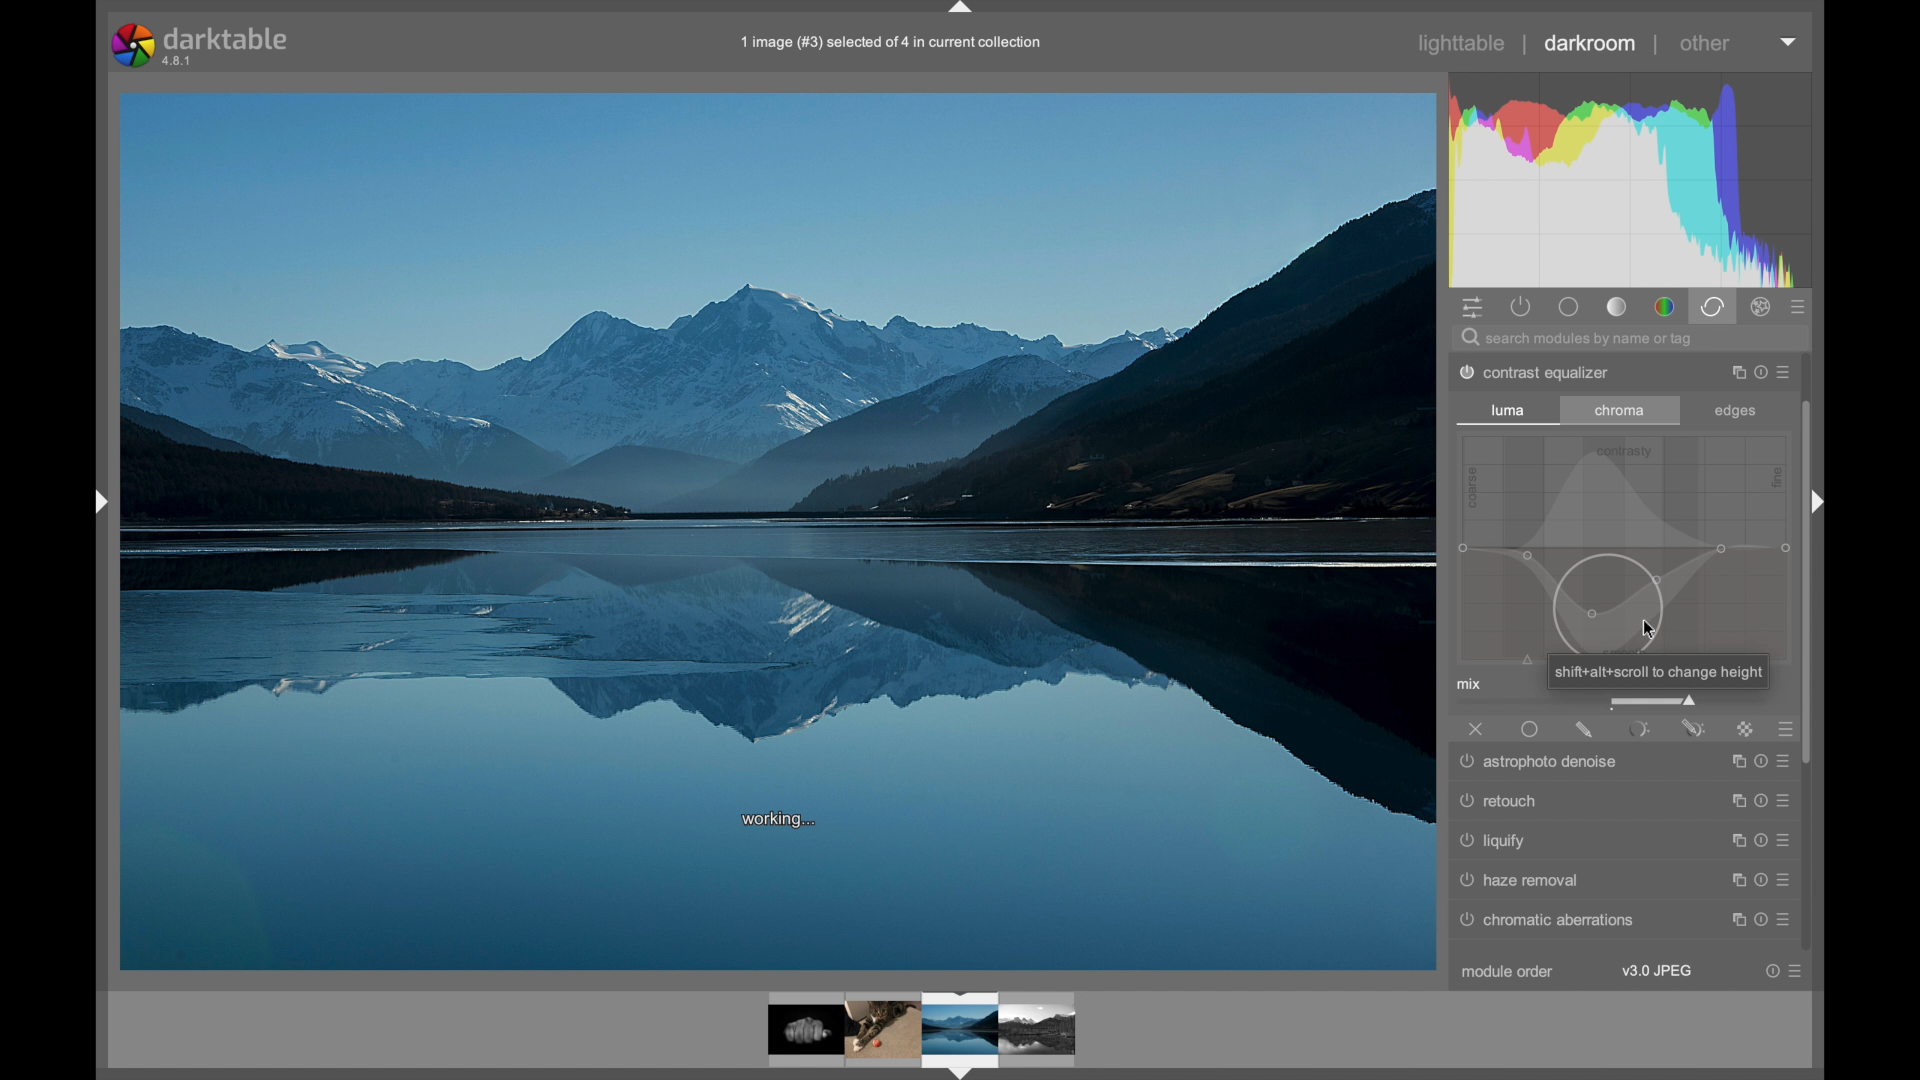 This screenshot has height=1080, width=1920. Describe the element at coordinates (1474, 307) in the screenshot. I see `quick  access  panel` at that location.